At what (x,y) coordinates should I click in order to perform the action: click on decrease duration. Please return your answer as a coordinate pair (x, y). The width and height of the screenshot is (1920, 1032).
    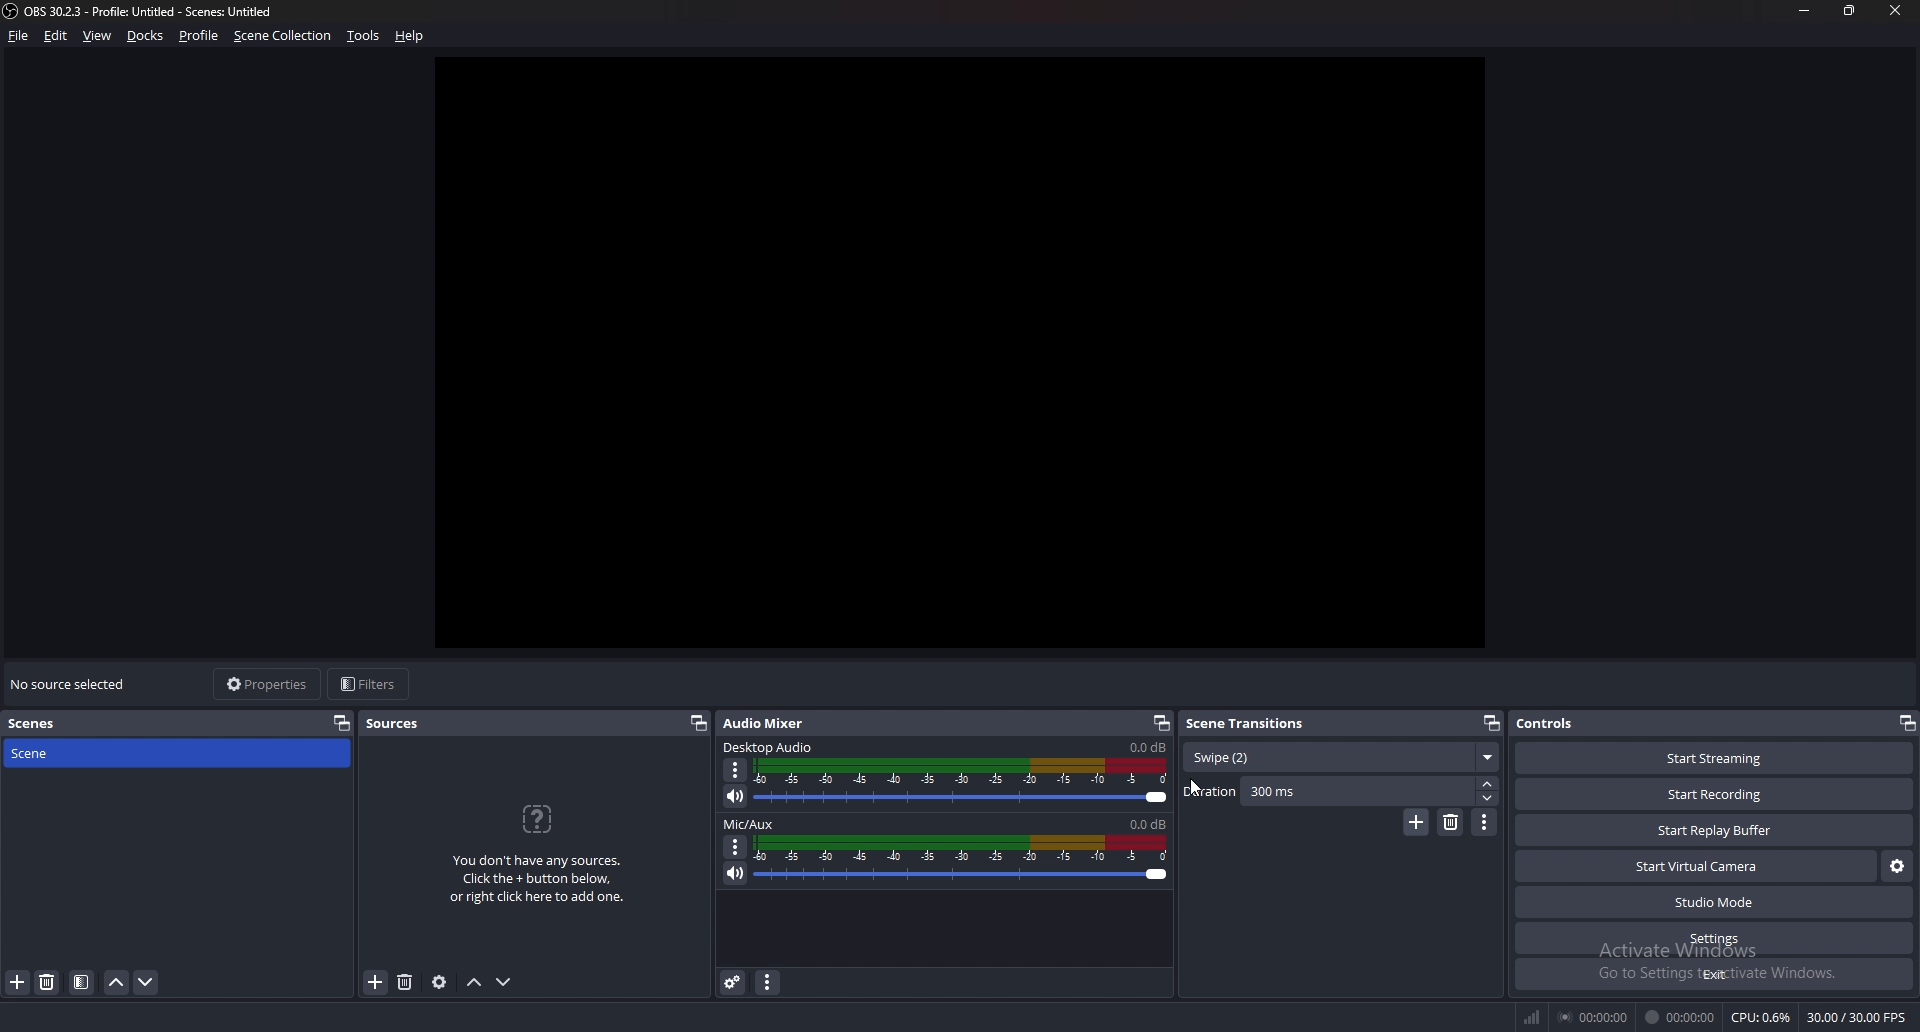
    Looking at the image, I should click on (1489, 798).